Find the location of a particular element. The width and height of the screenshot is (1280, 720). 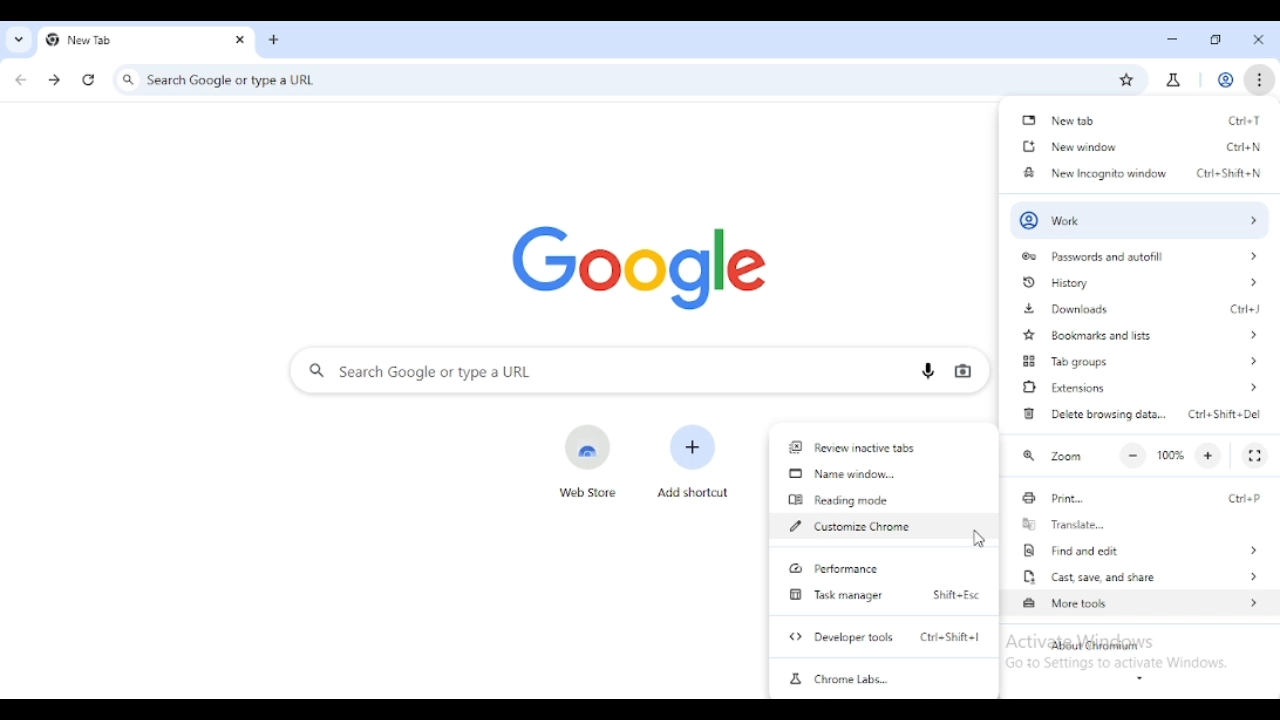

search google or type a URL is located at coordinates (587, 371).